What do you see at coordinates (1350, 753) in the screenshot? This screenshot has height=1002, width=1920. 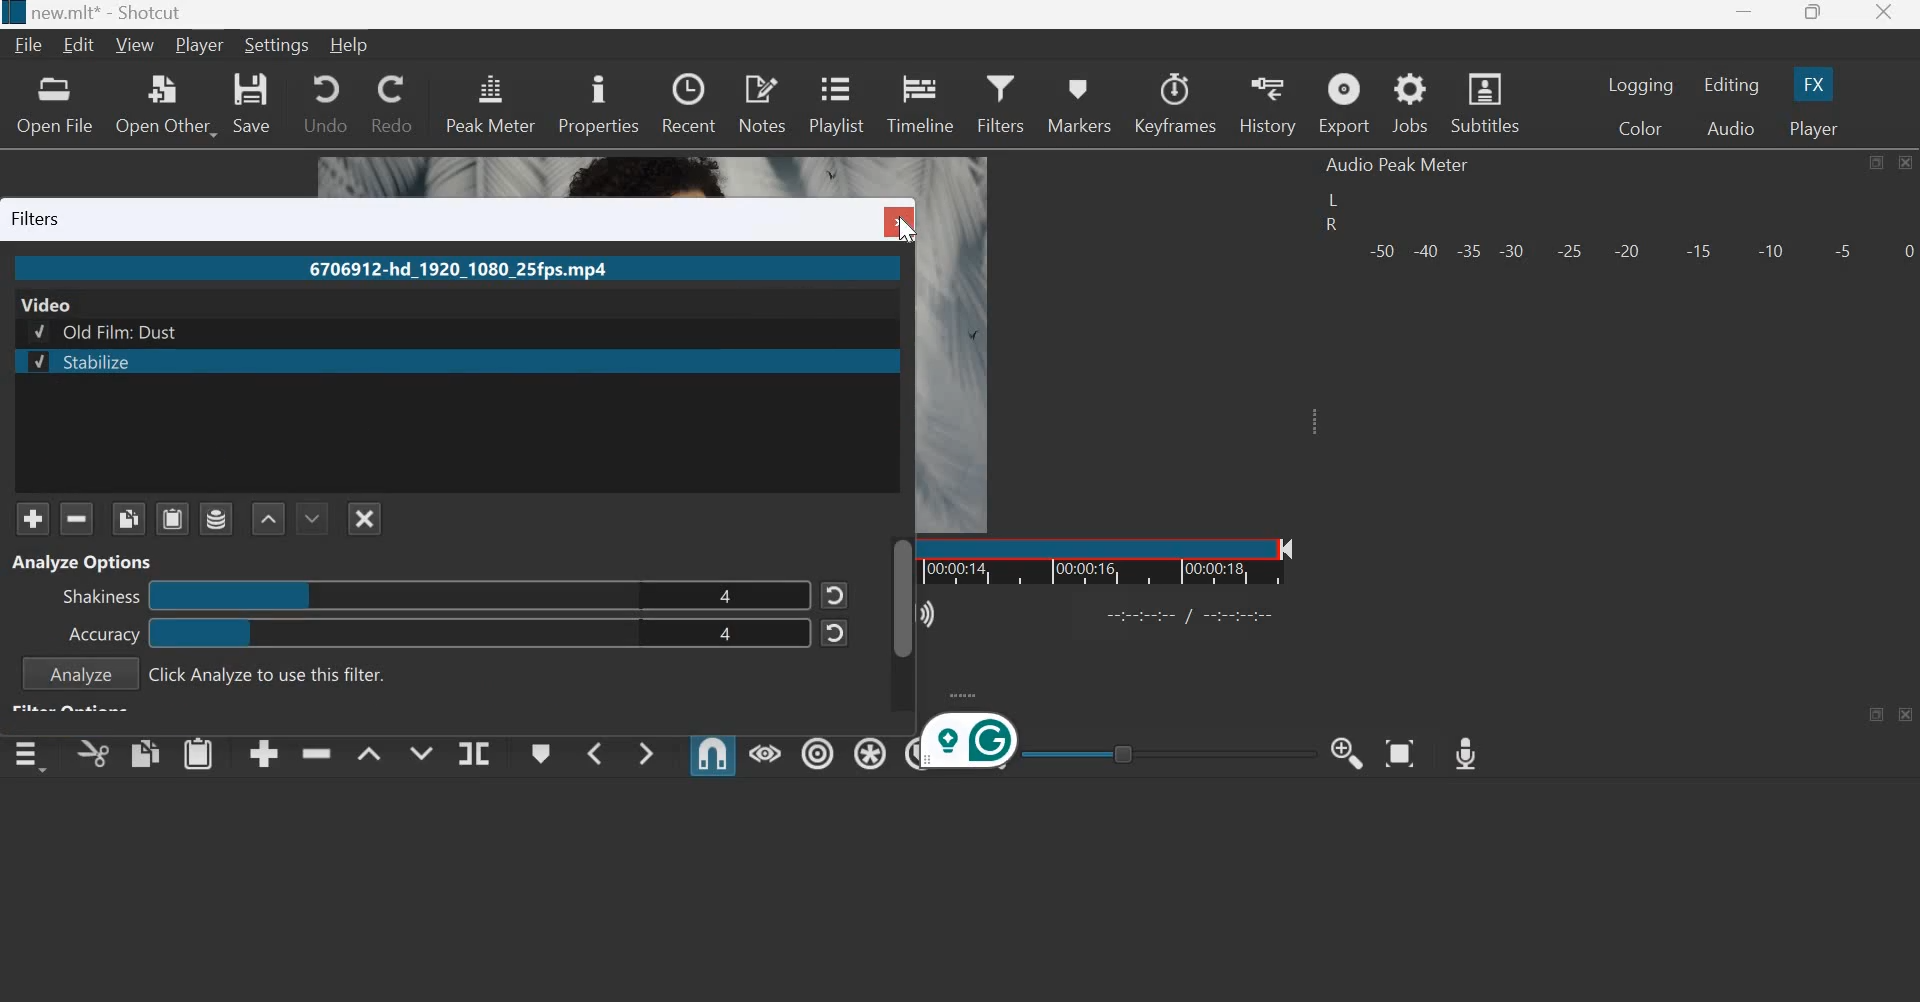 I see `Zoom Timeline in` at bounding box center [1350, 753].